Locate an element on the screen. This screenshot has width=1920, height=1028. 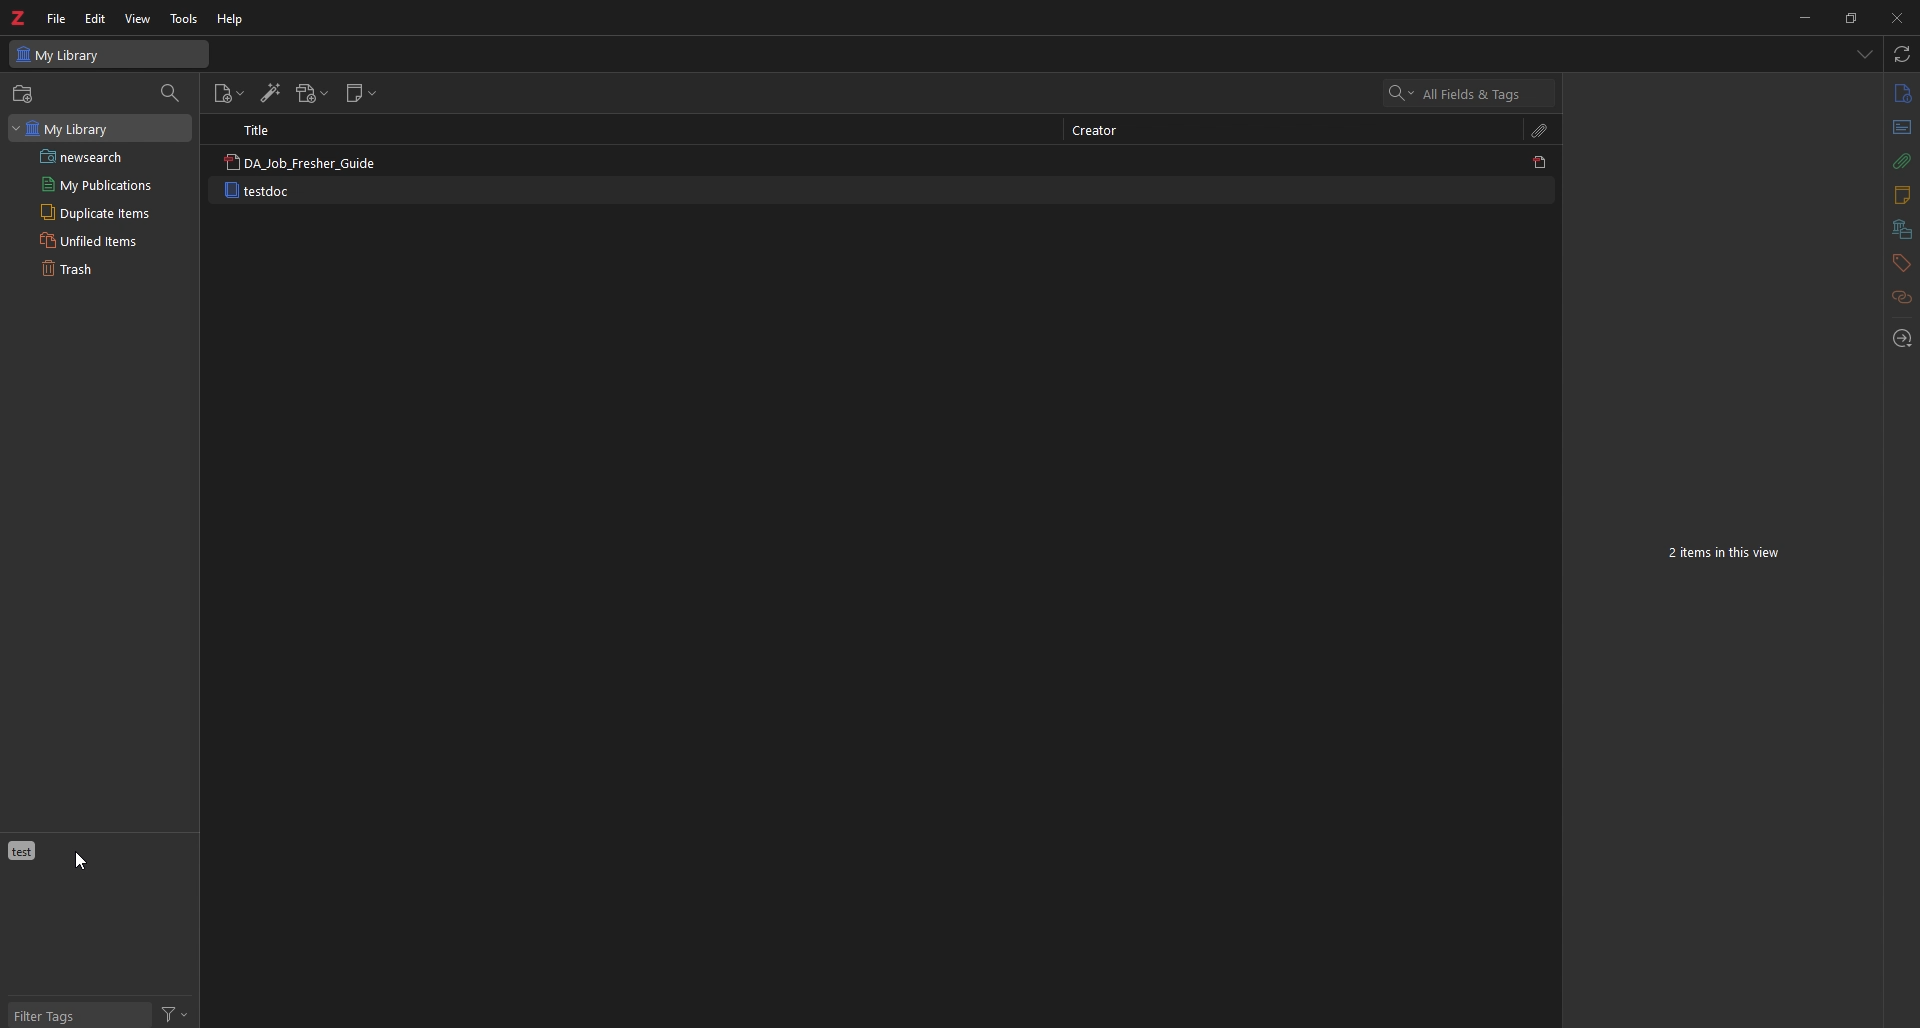
list all items is located at coordinates (1864, 53).